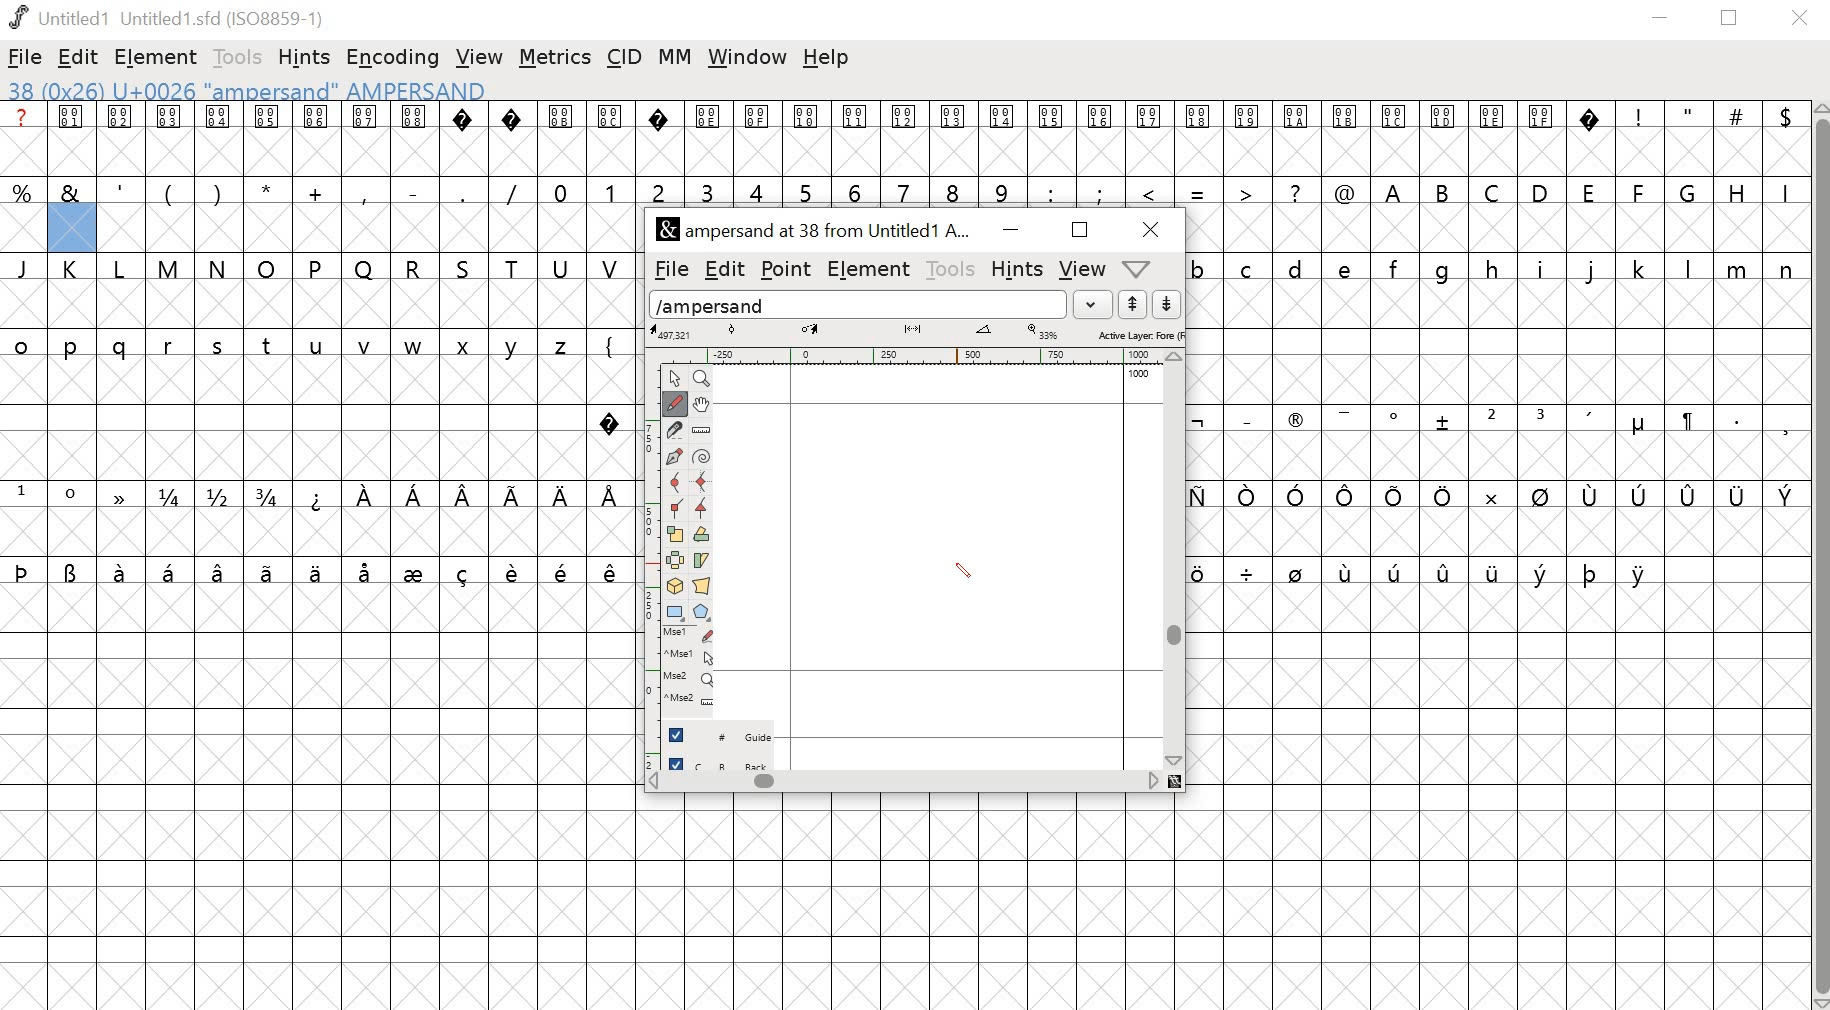 The width and height of the screenshot is (1830, 1010). I want to click on G, so click(1690, 191).